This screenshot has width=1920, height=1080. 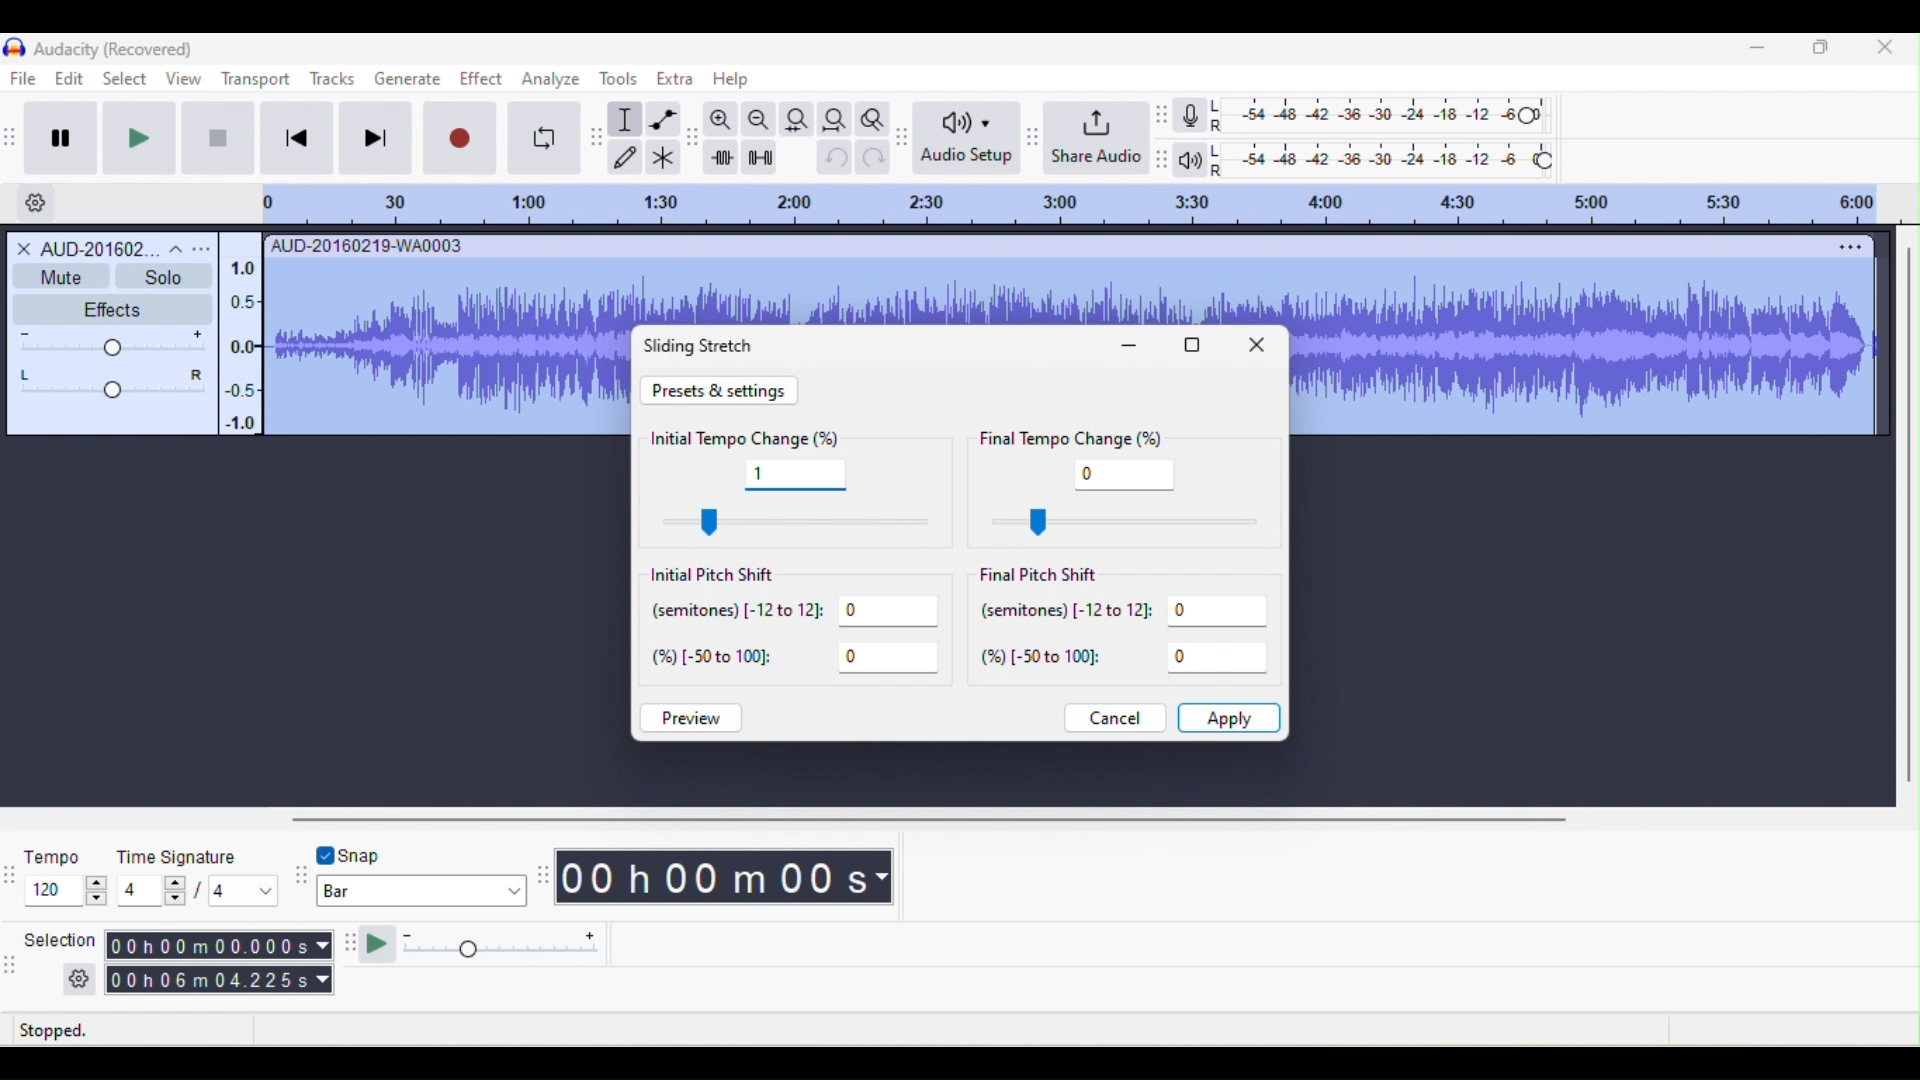 I want to click on icon, so click(x=13, y=49).